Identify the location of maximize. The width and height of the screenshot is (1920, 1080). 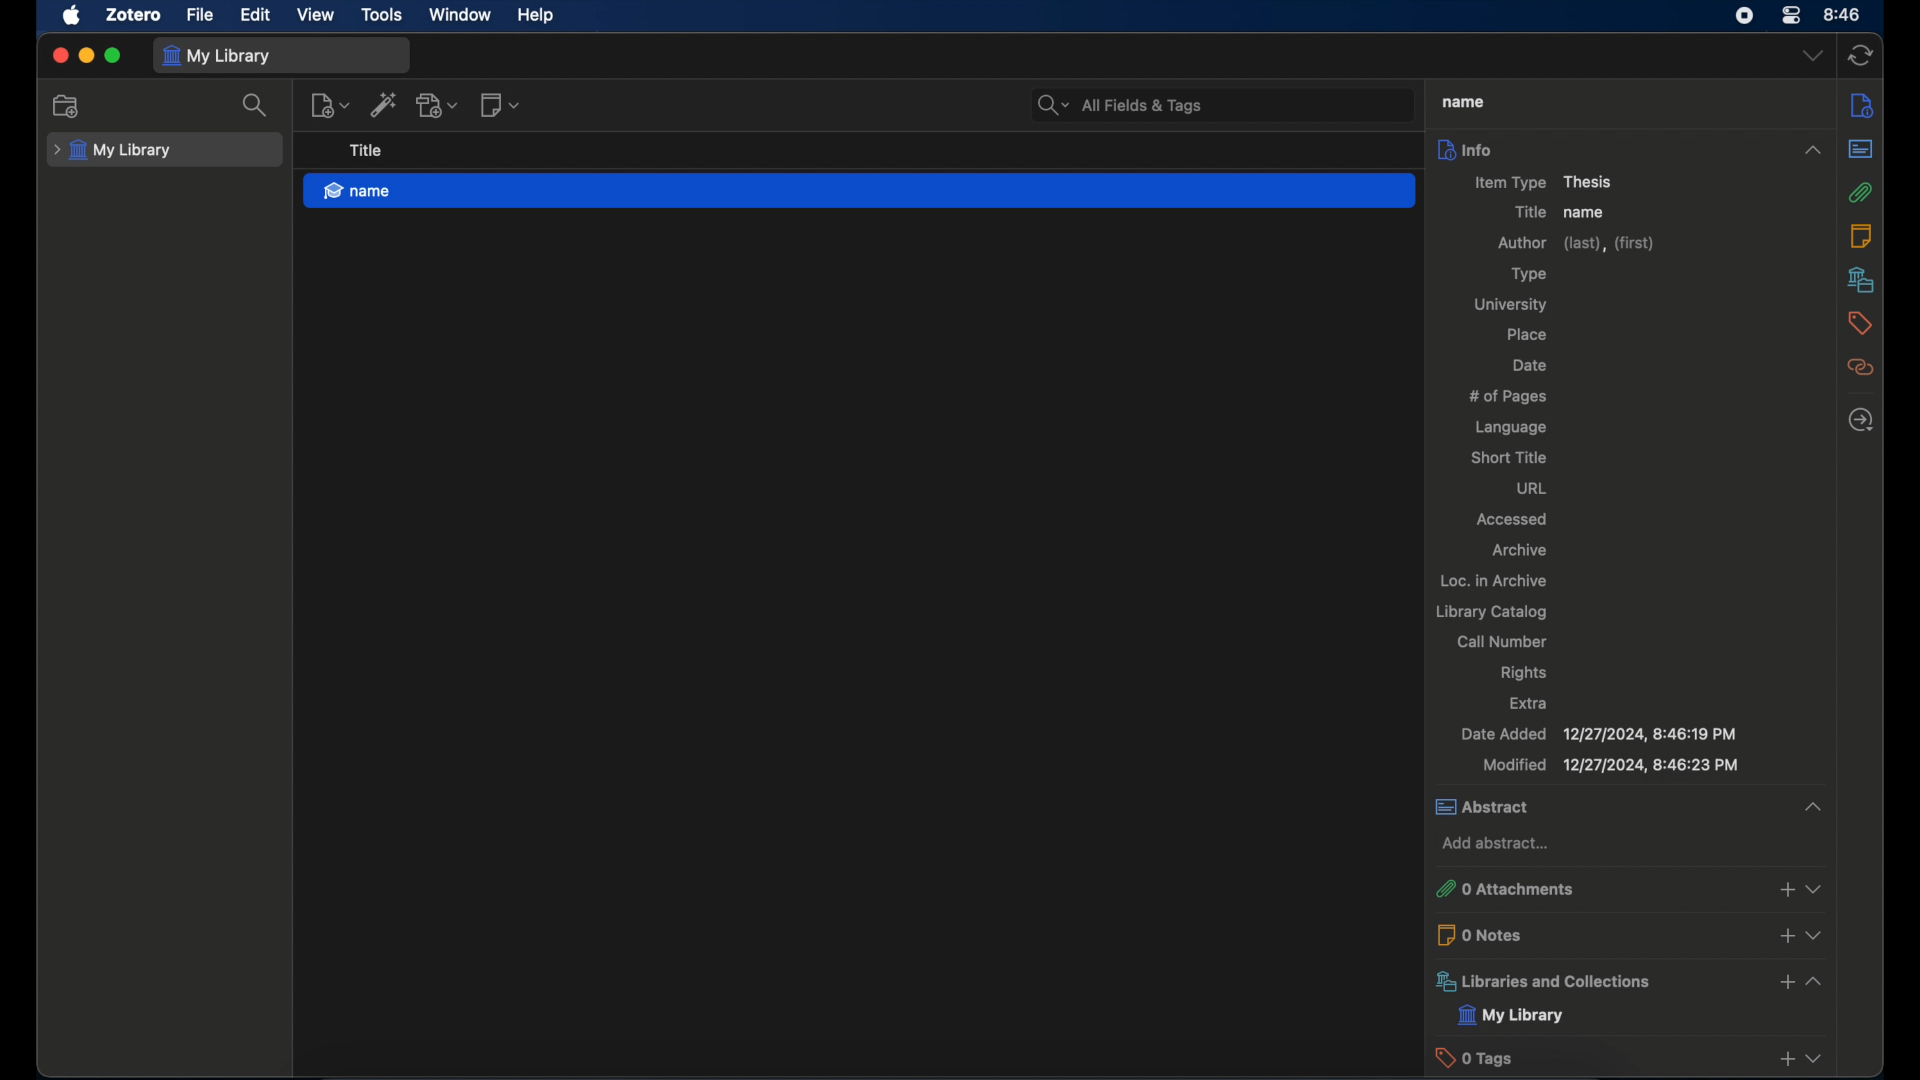
(113, 57).